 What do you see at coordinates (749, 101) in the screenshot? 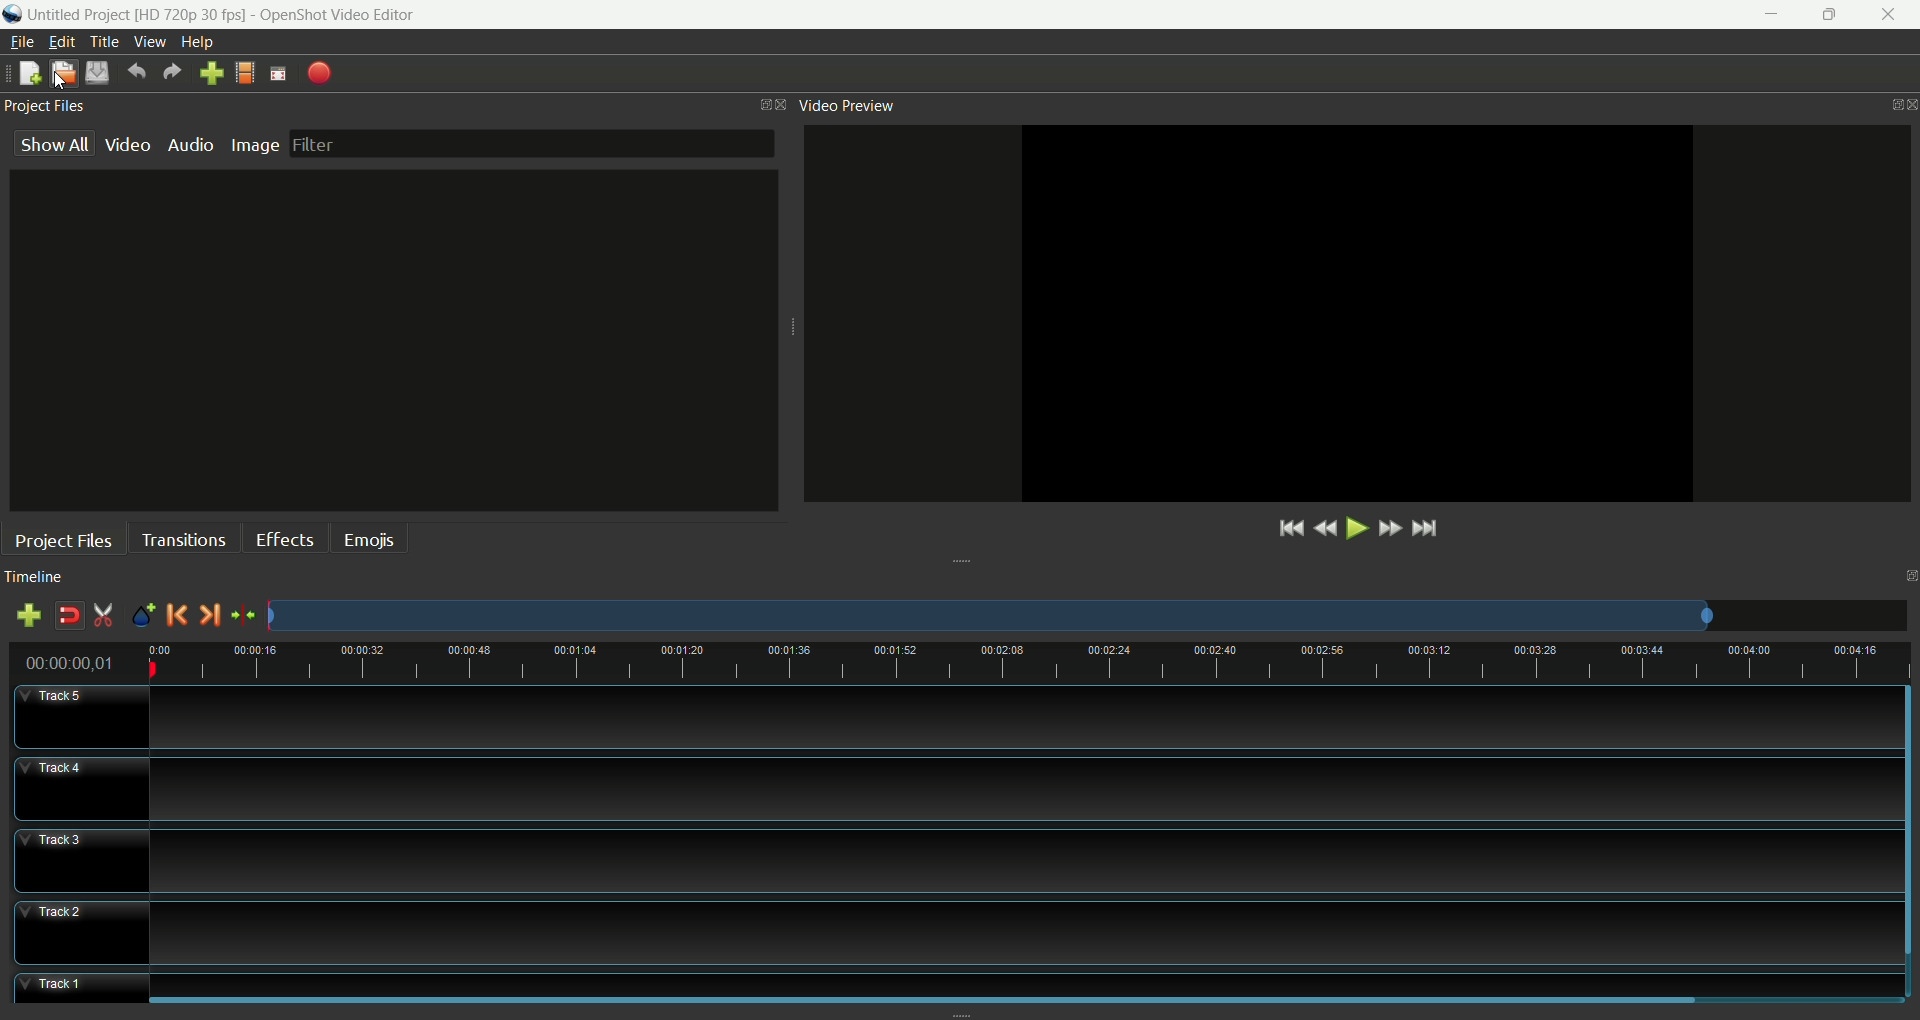
I see `maximize` at bounding box center [749, 101].